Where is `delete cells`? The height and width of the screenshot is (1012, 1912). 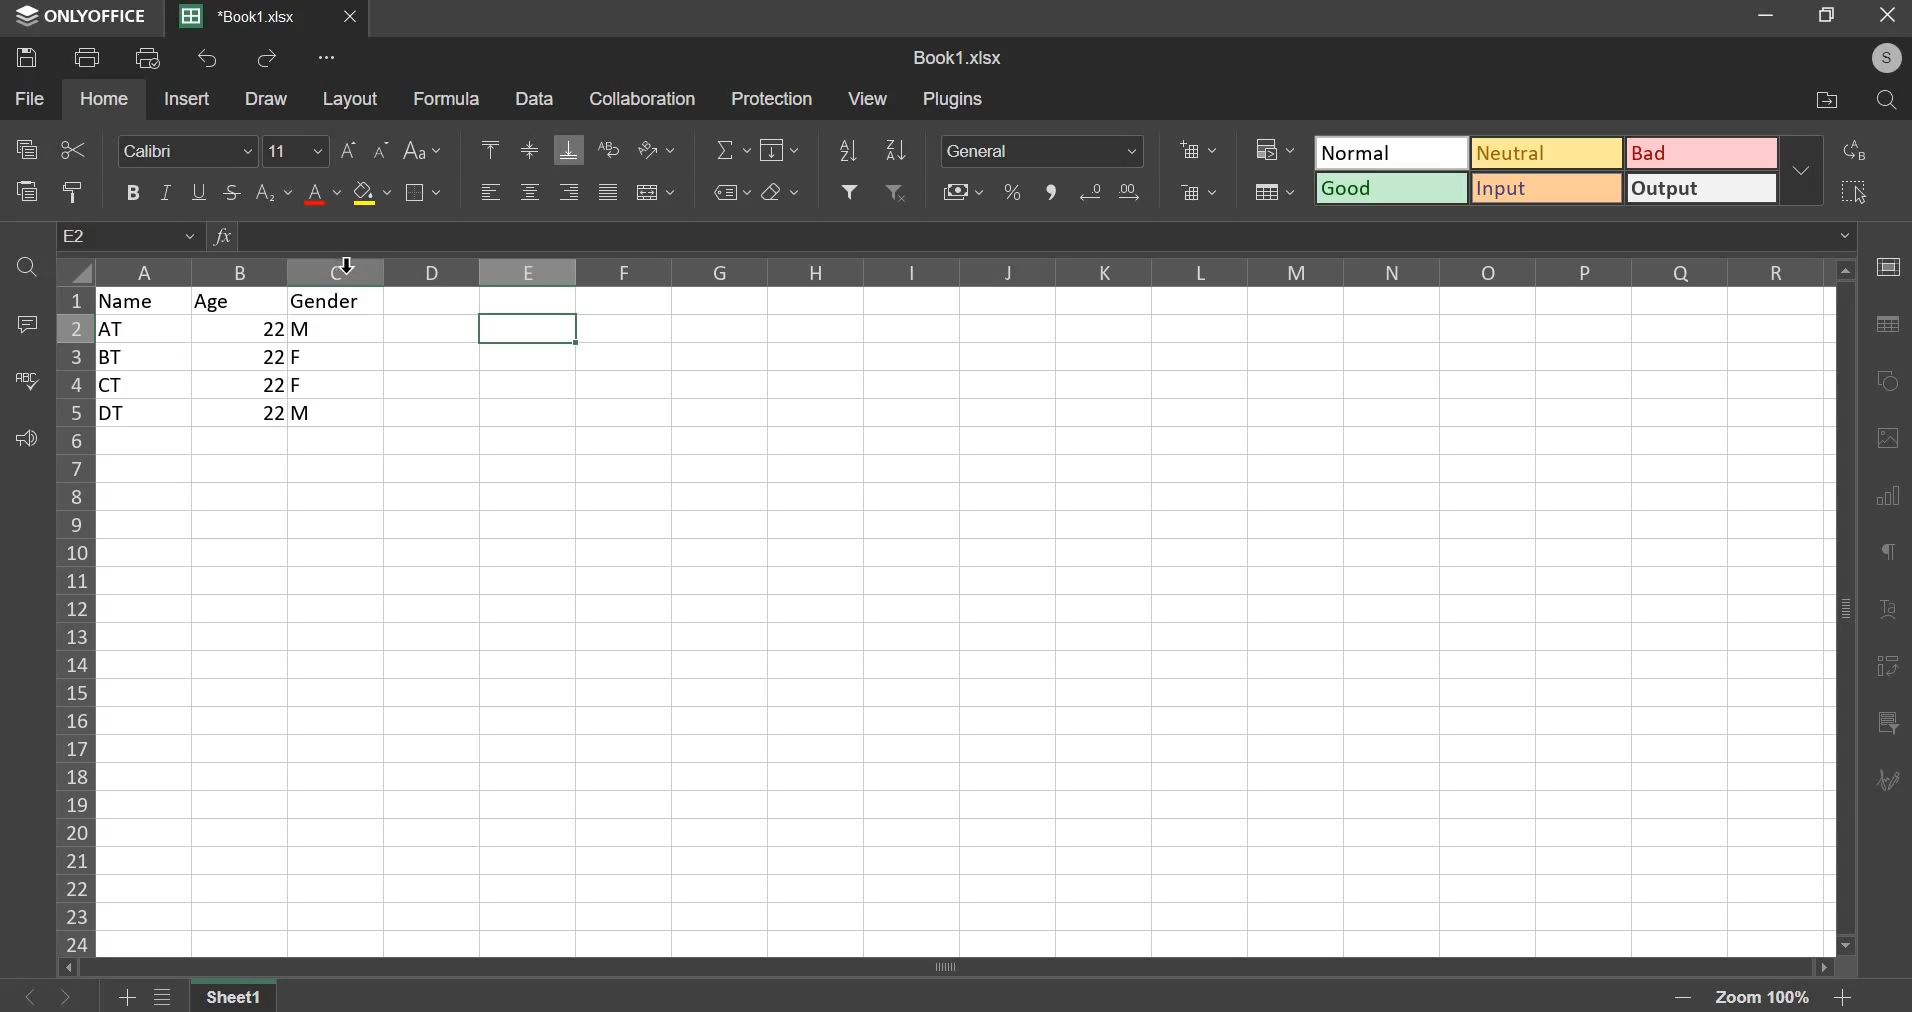
delete cells is located at coordinates (1196, 192).